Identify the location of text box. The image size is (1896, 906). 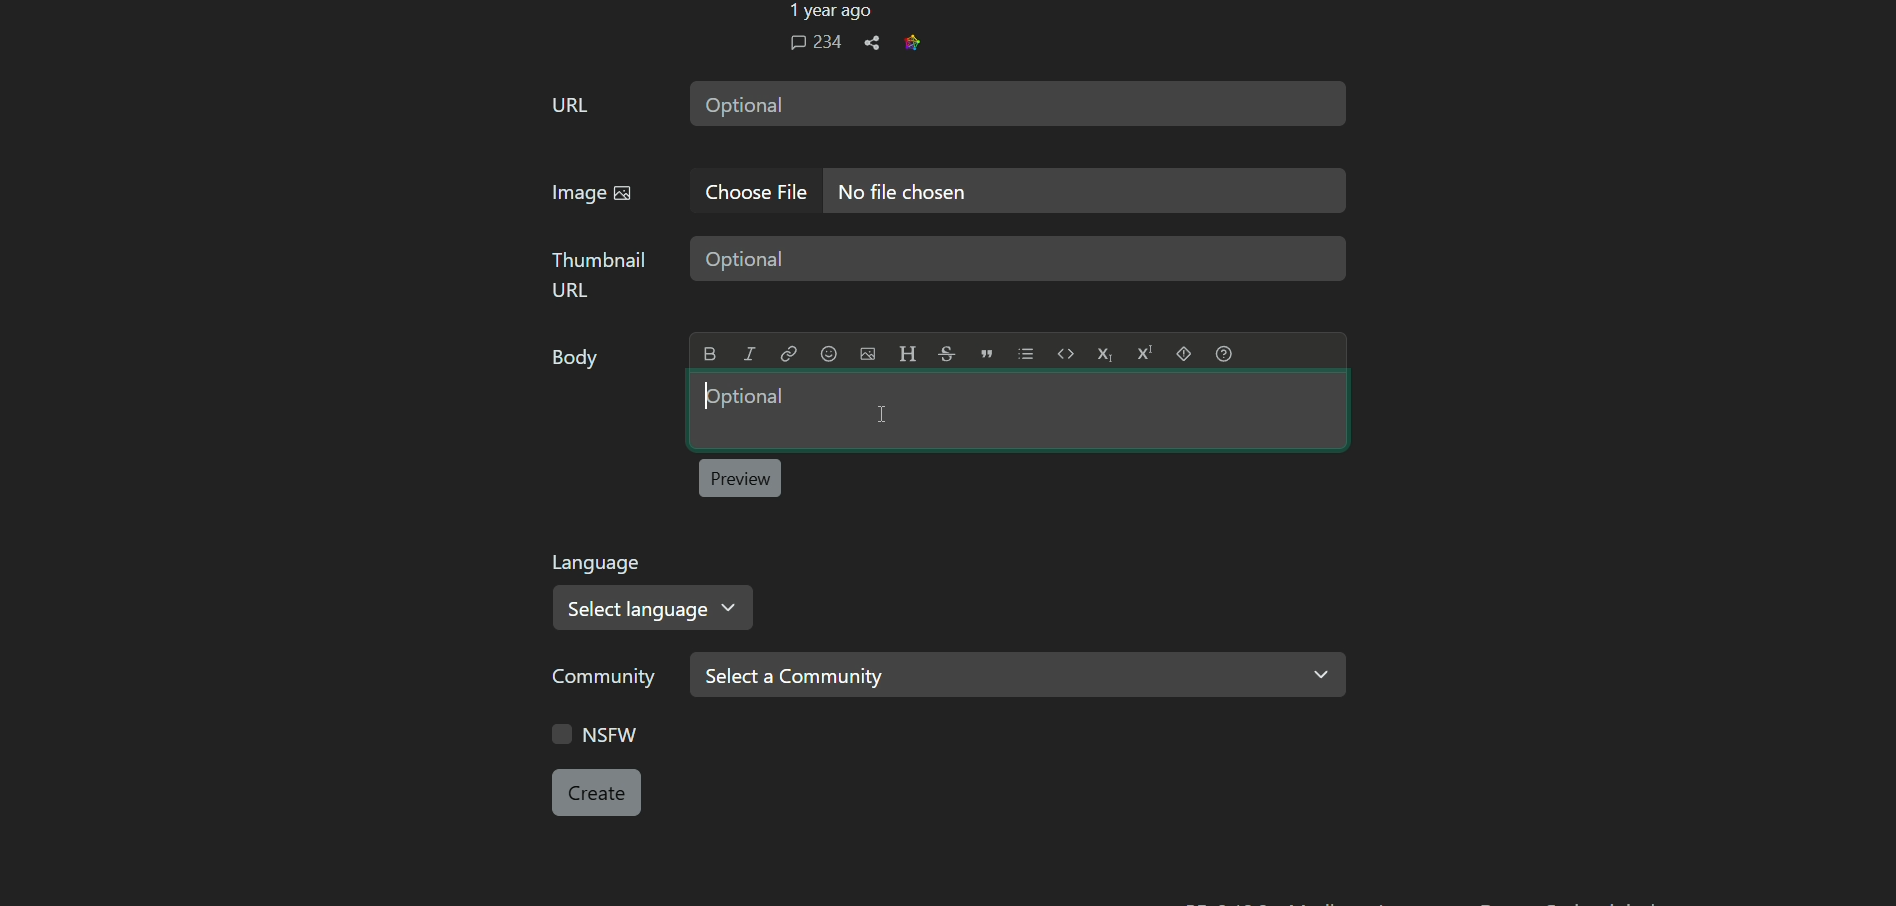
(1085, 191).